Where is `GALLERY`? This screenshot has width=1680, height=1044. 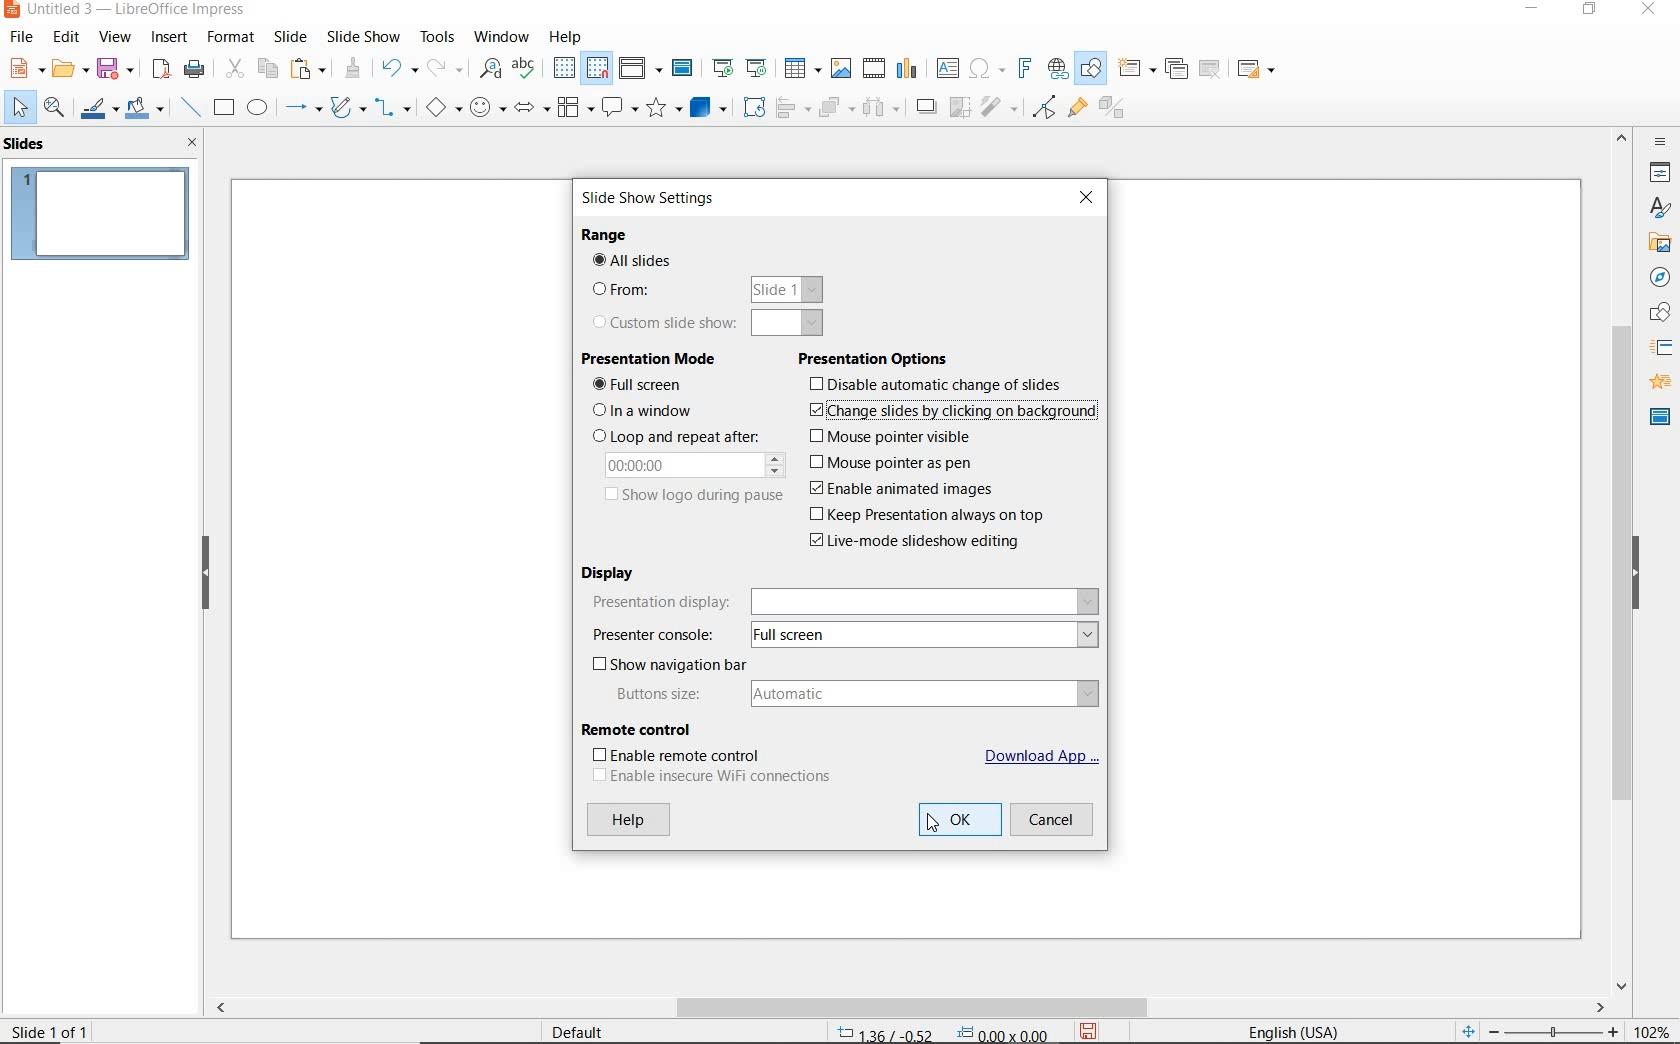 GALLERY is located at coordinates (1659, 242).